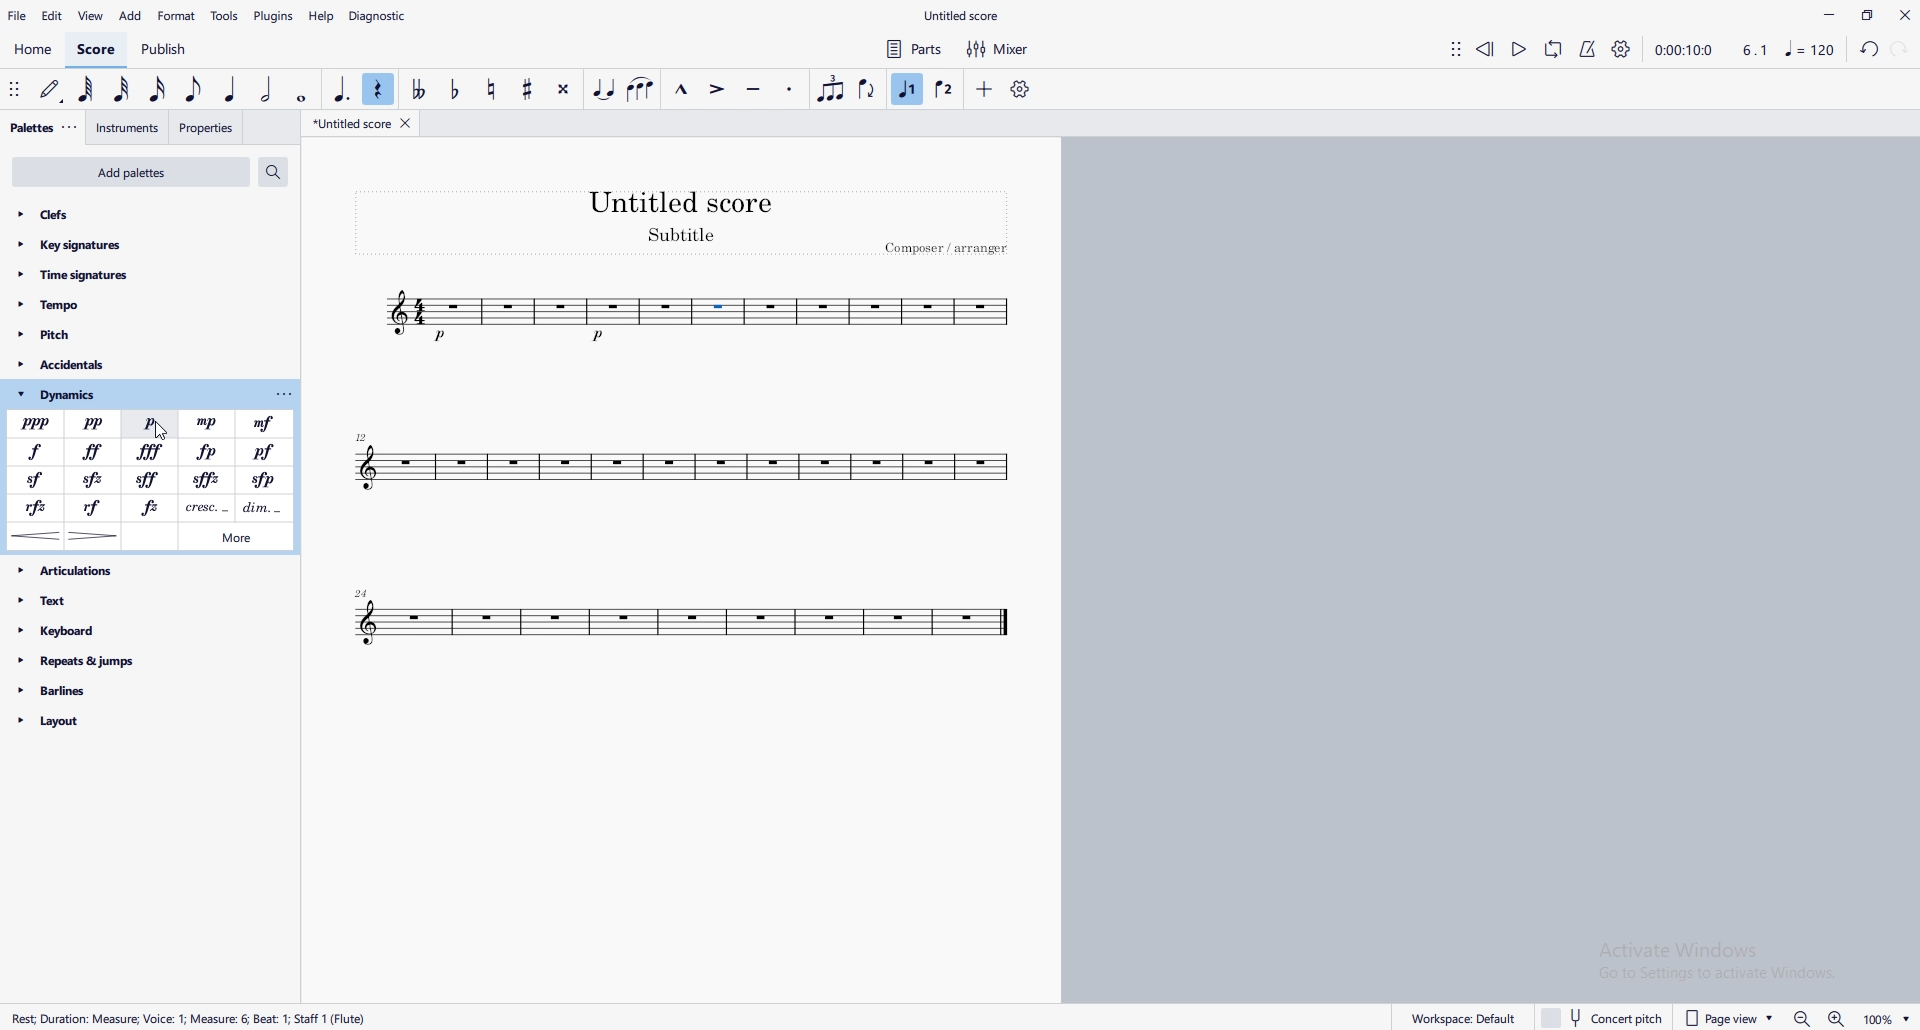 The image size is (1920, 1030). I want to click on rinforzando, so click(97, 507).